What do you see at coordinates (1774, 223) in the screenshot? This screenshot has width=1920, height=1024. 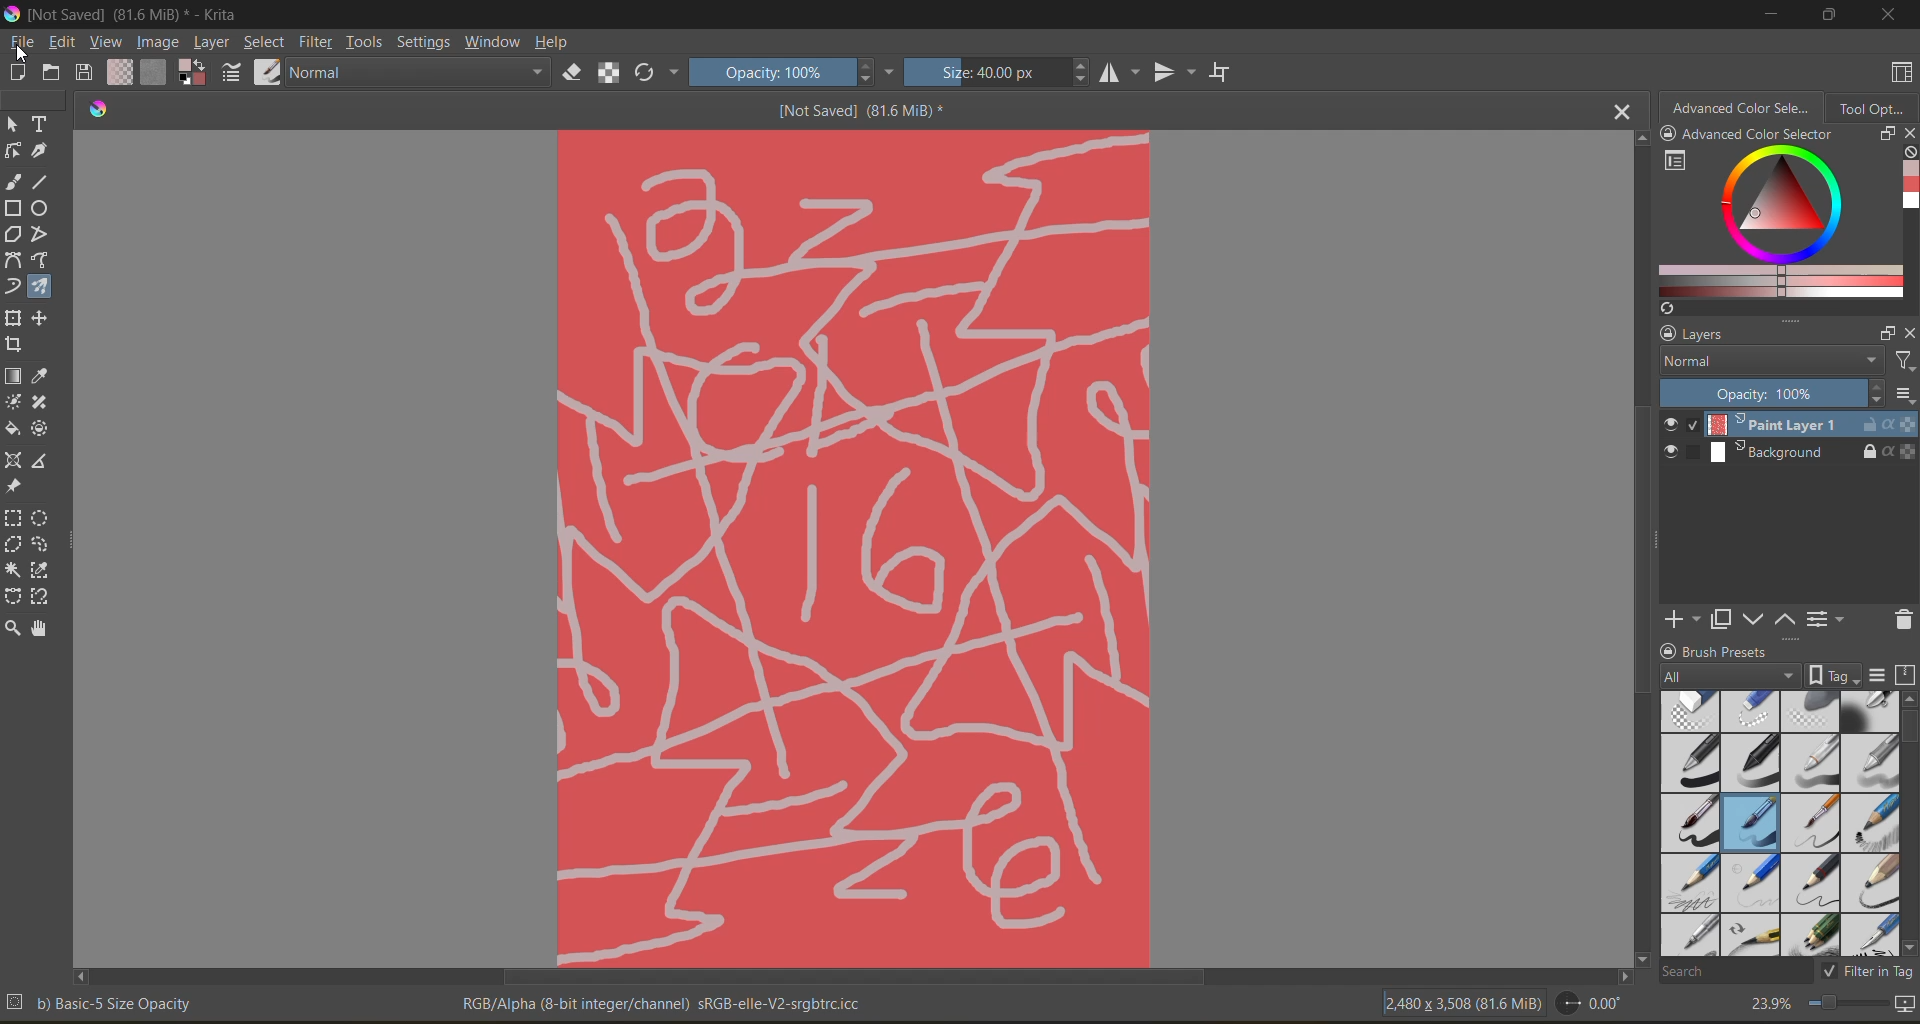 I see `advanced color selector` at bounding box center [1774, 223].